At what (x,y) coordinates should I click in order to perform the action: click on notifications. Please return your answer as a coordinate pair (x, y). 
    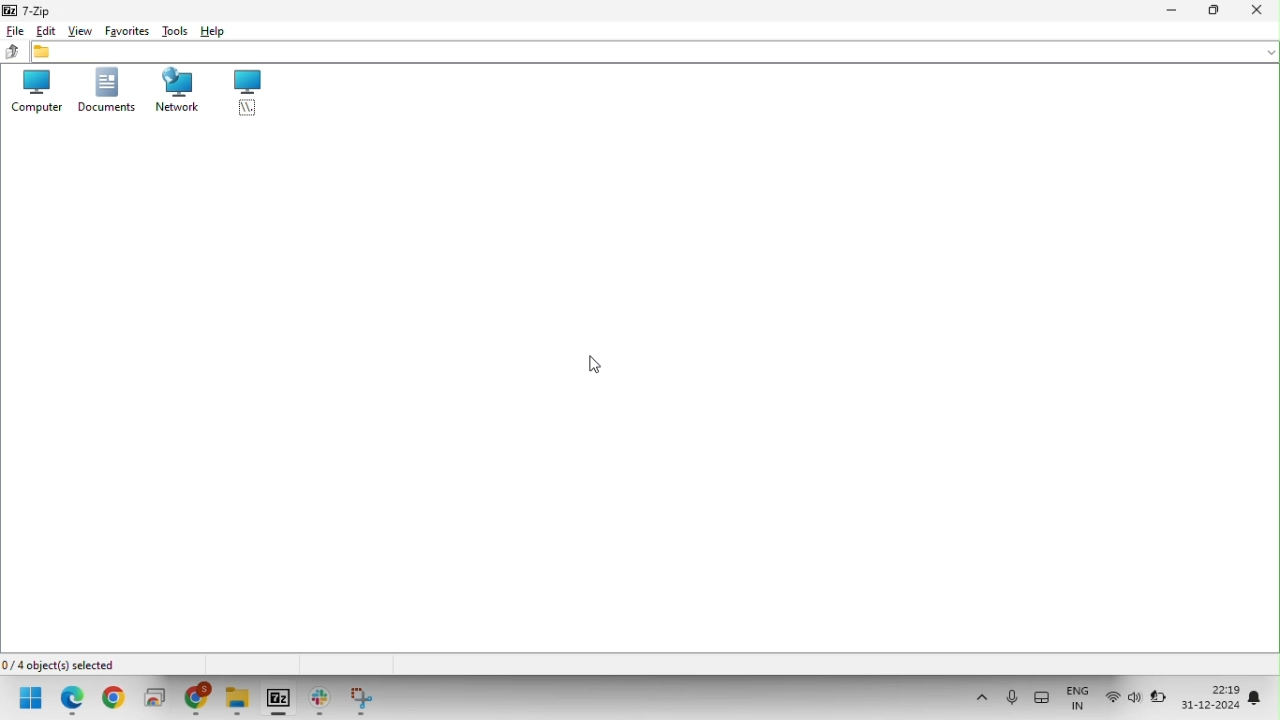
    Looking at the image, I should click on (1259, 692).